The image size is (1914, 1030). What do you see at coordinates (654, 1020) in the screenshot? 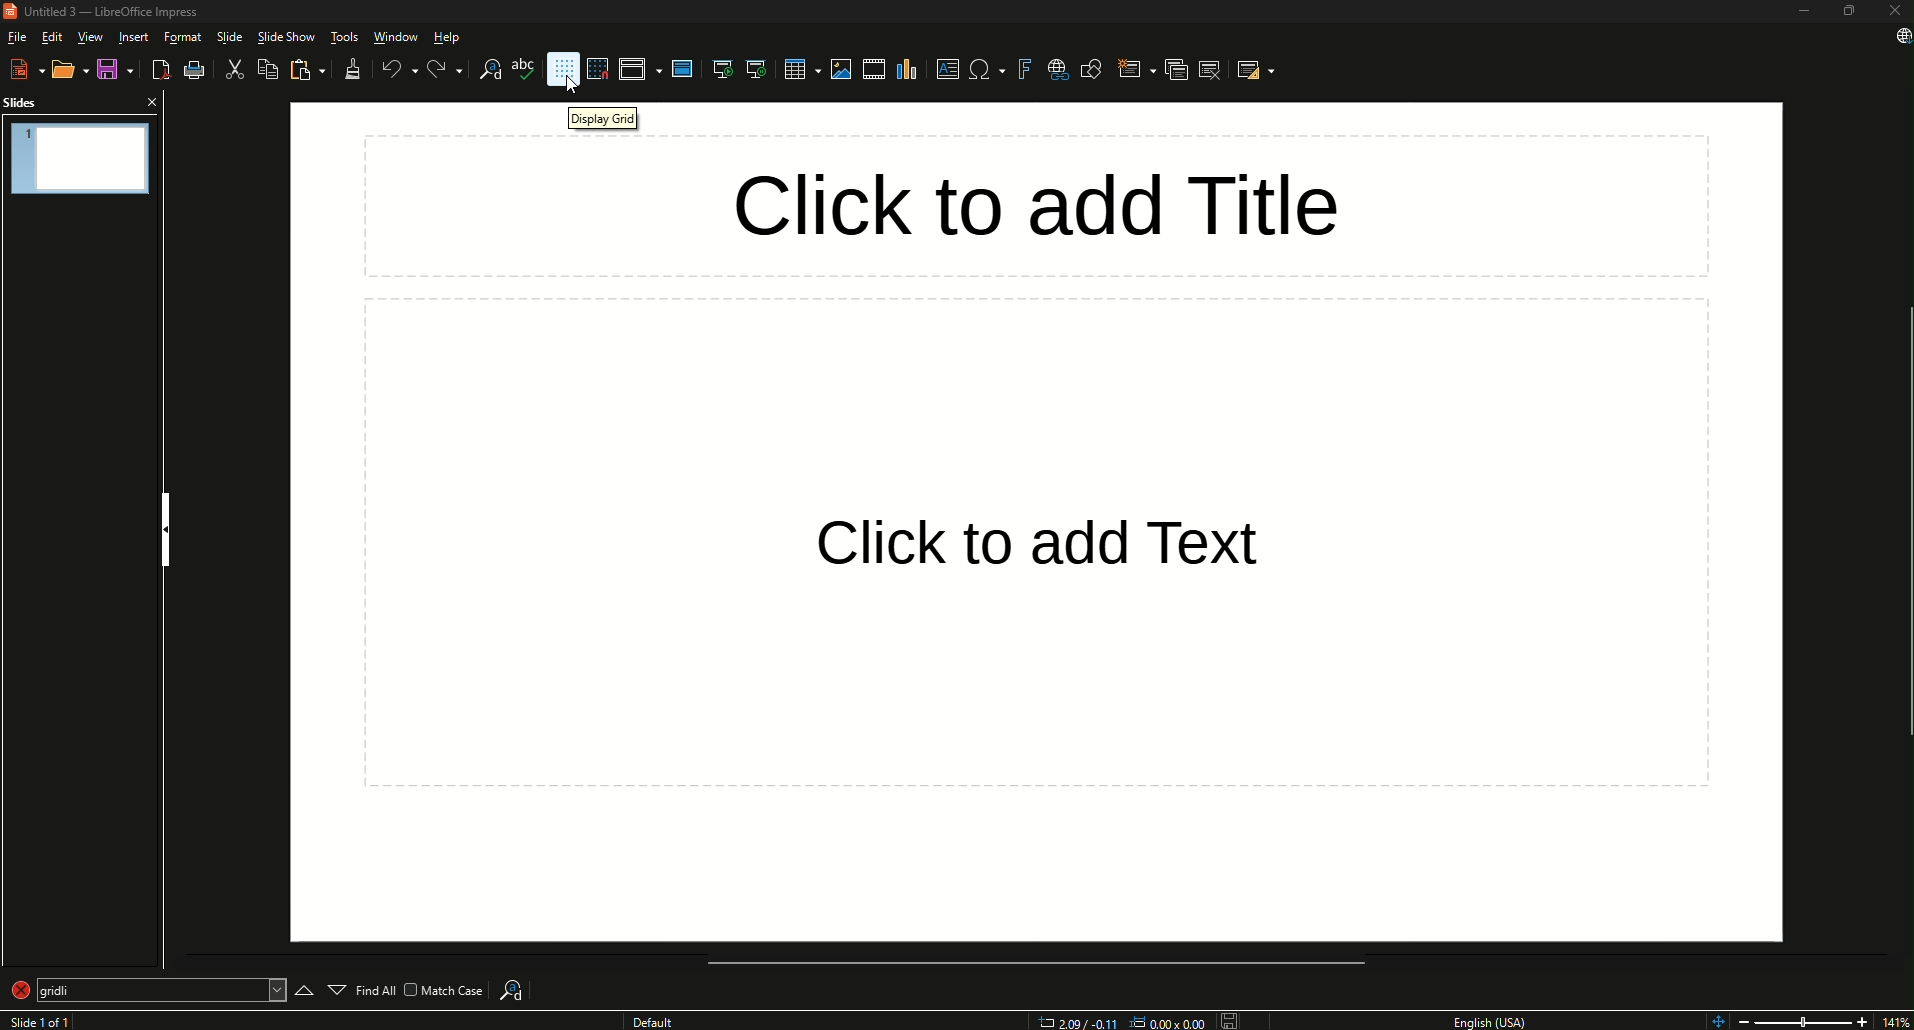
I see `Default` at bounding box center [654, 1020].